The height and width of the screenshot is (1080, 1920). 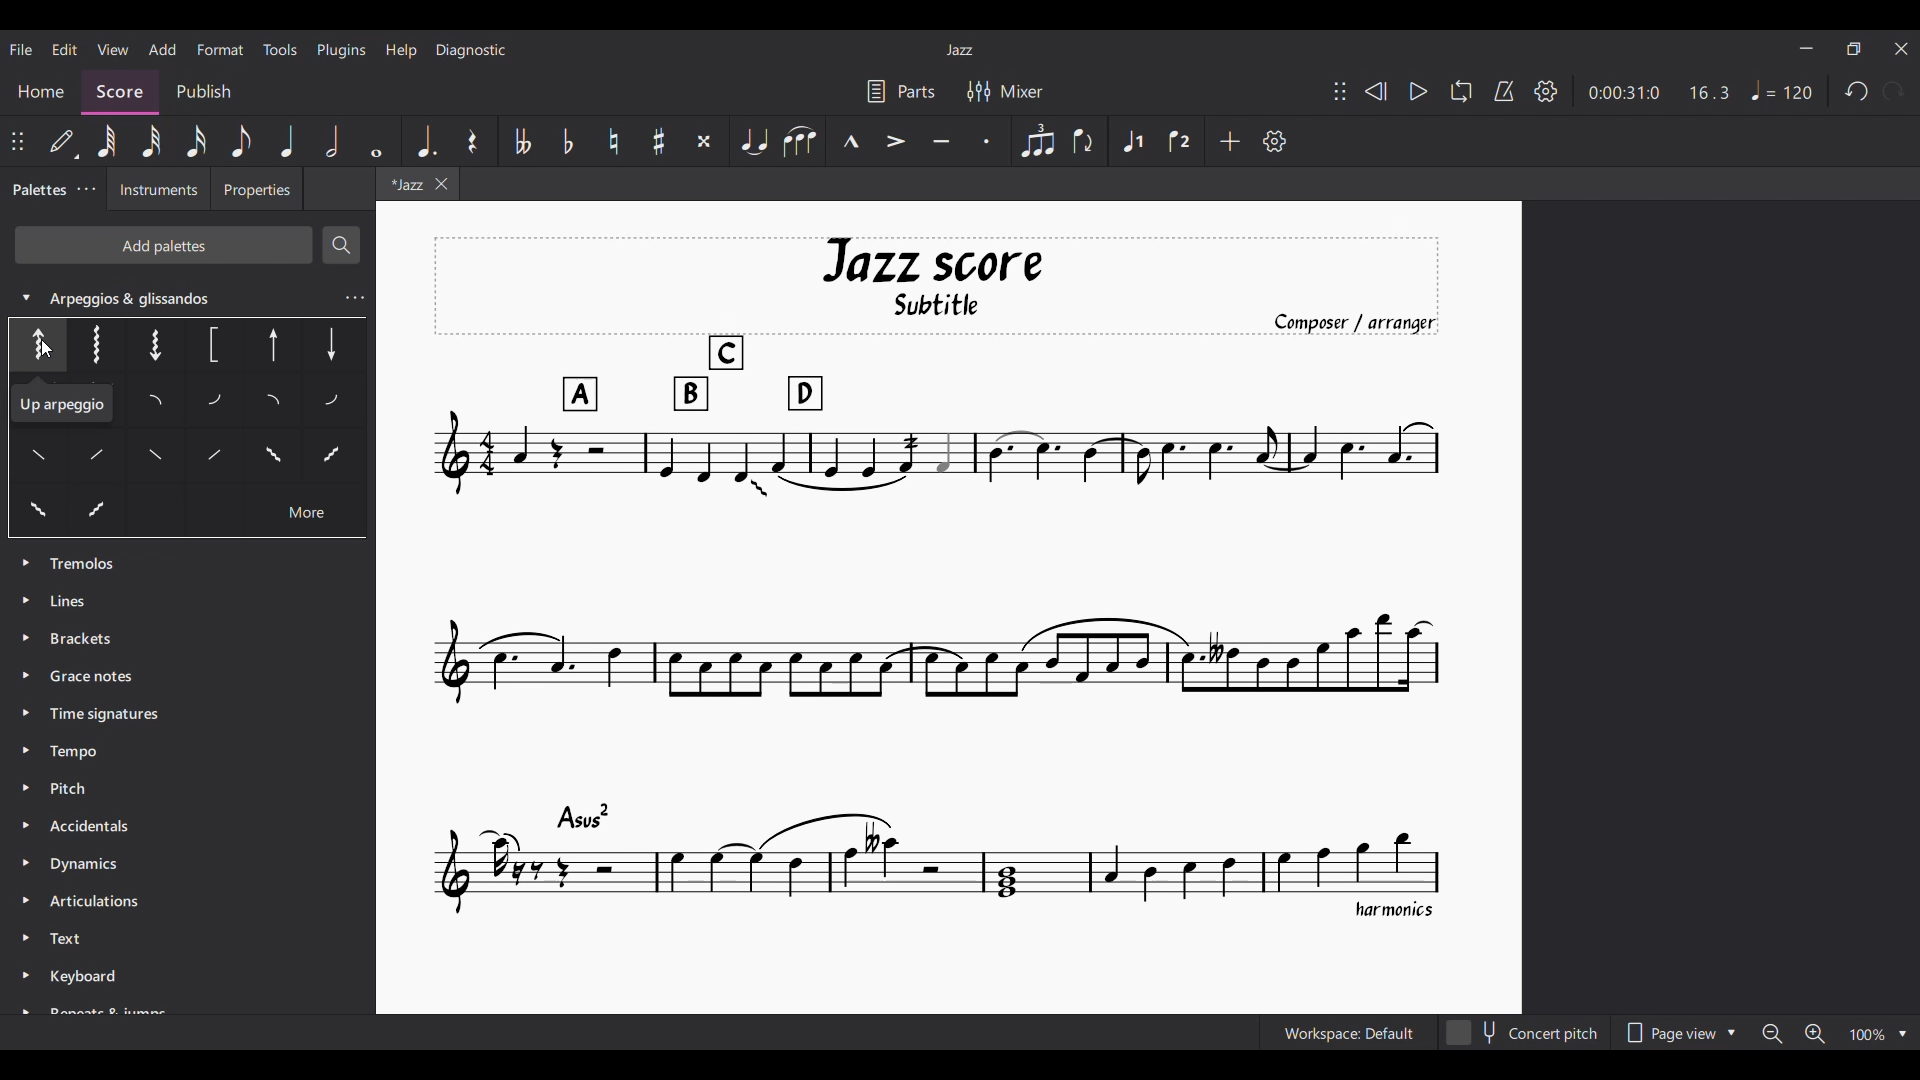 What do you see at coordinates (89, 344) in the screenshot?
I see `` at bounding box center [89, 344].